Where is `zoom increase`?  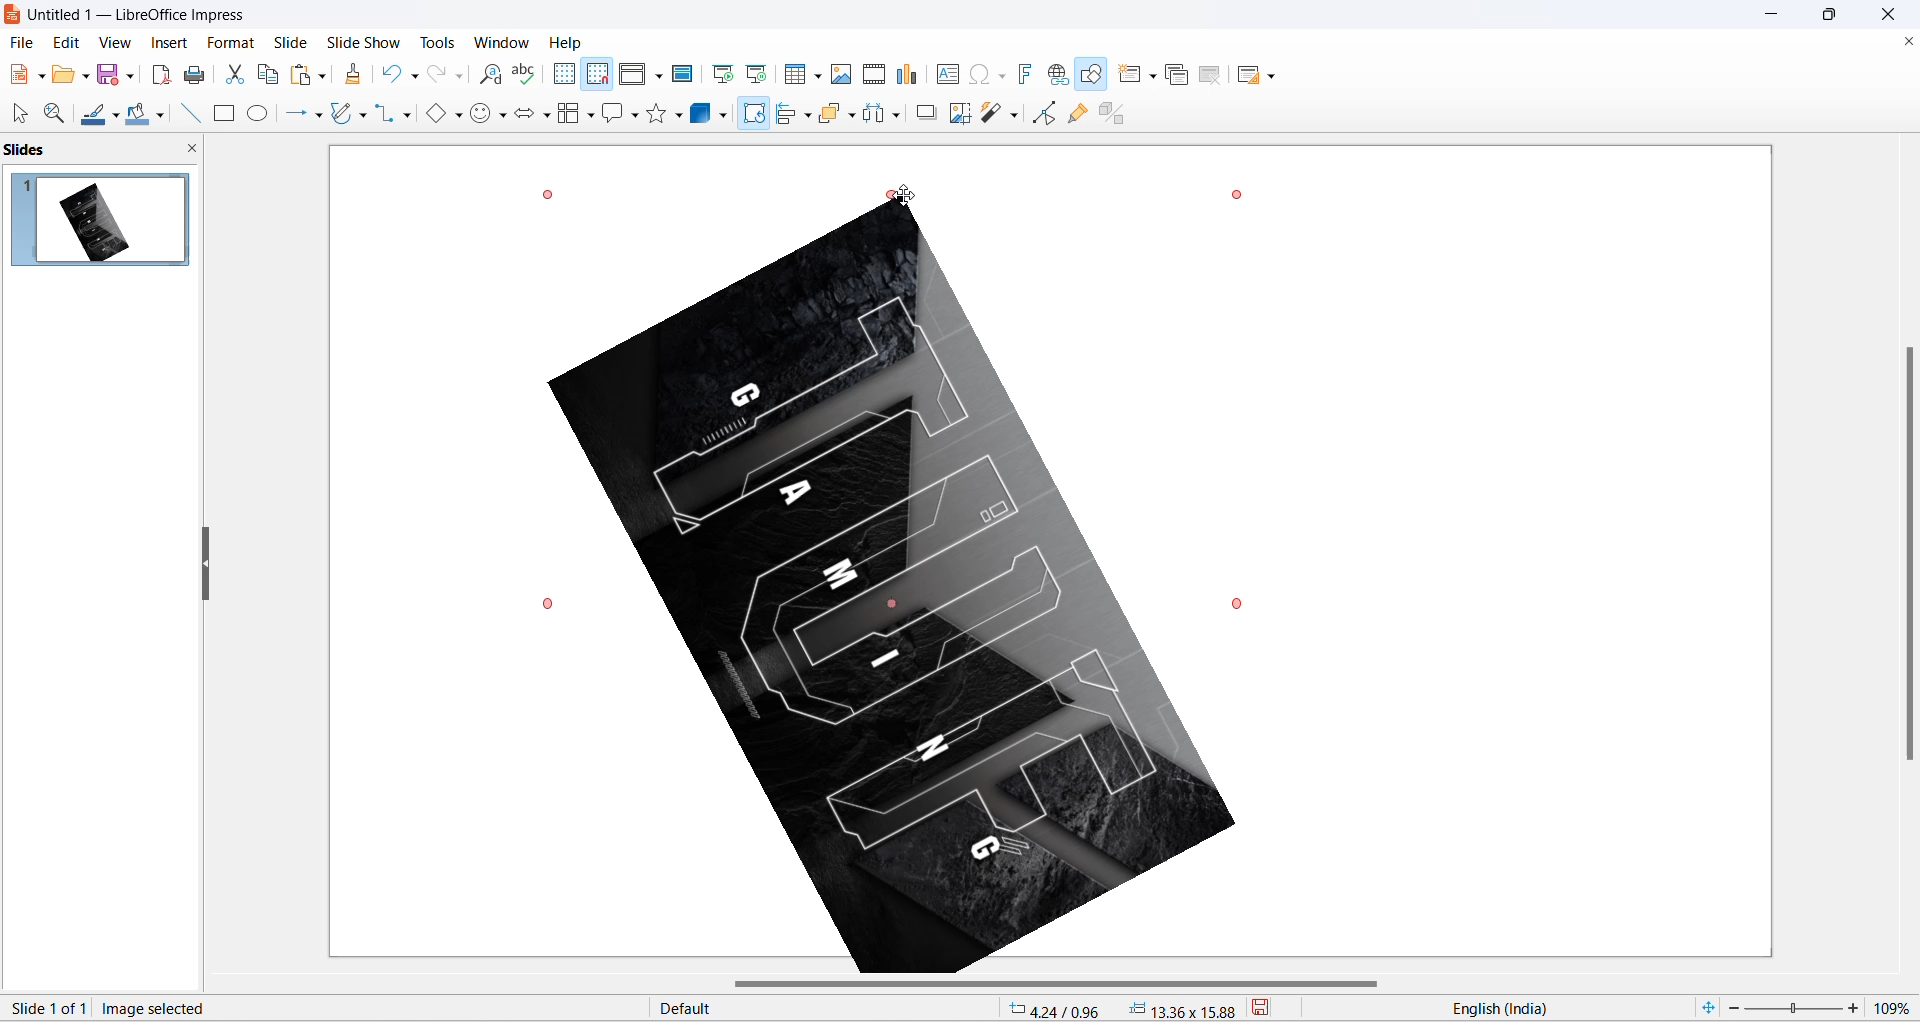
zoom increase is located at coordinates (1856, 1007).